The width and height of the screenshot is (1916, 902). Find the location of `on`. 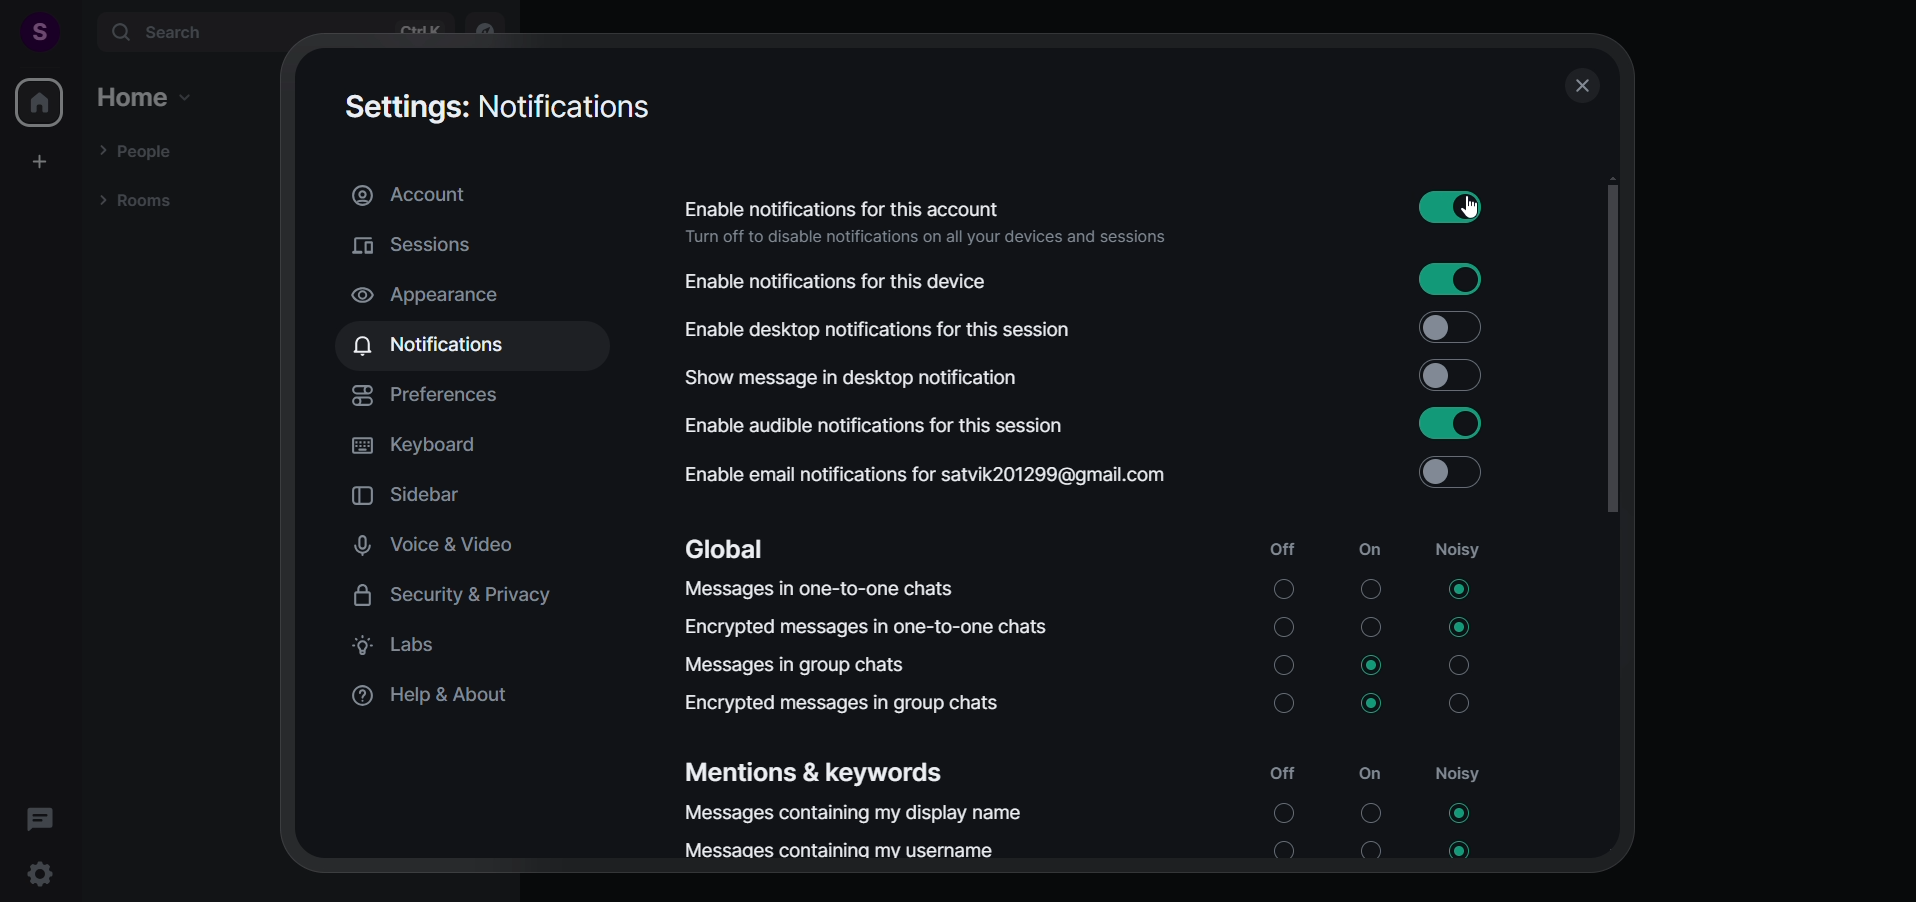

on is located at coordinates (1377, 774).